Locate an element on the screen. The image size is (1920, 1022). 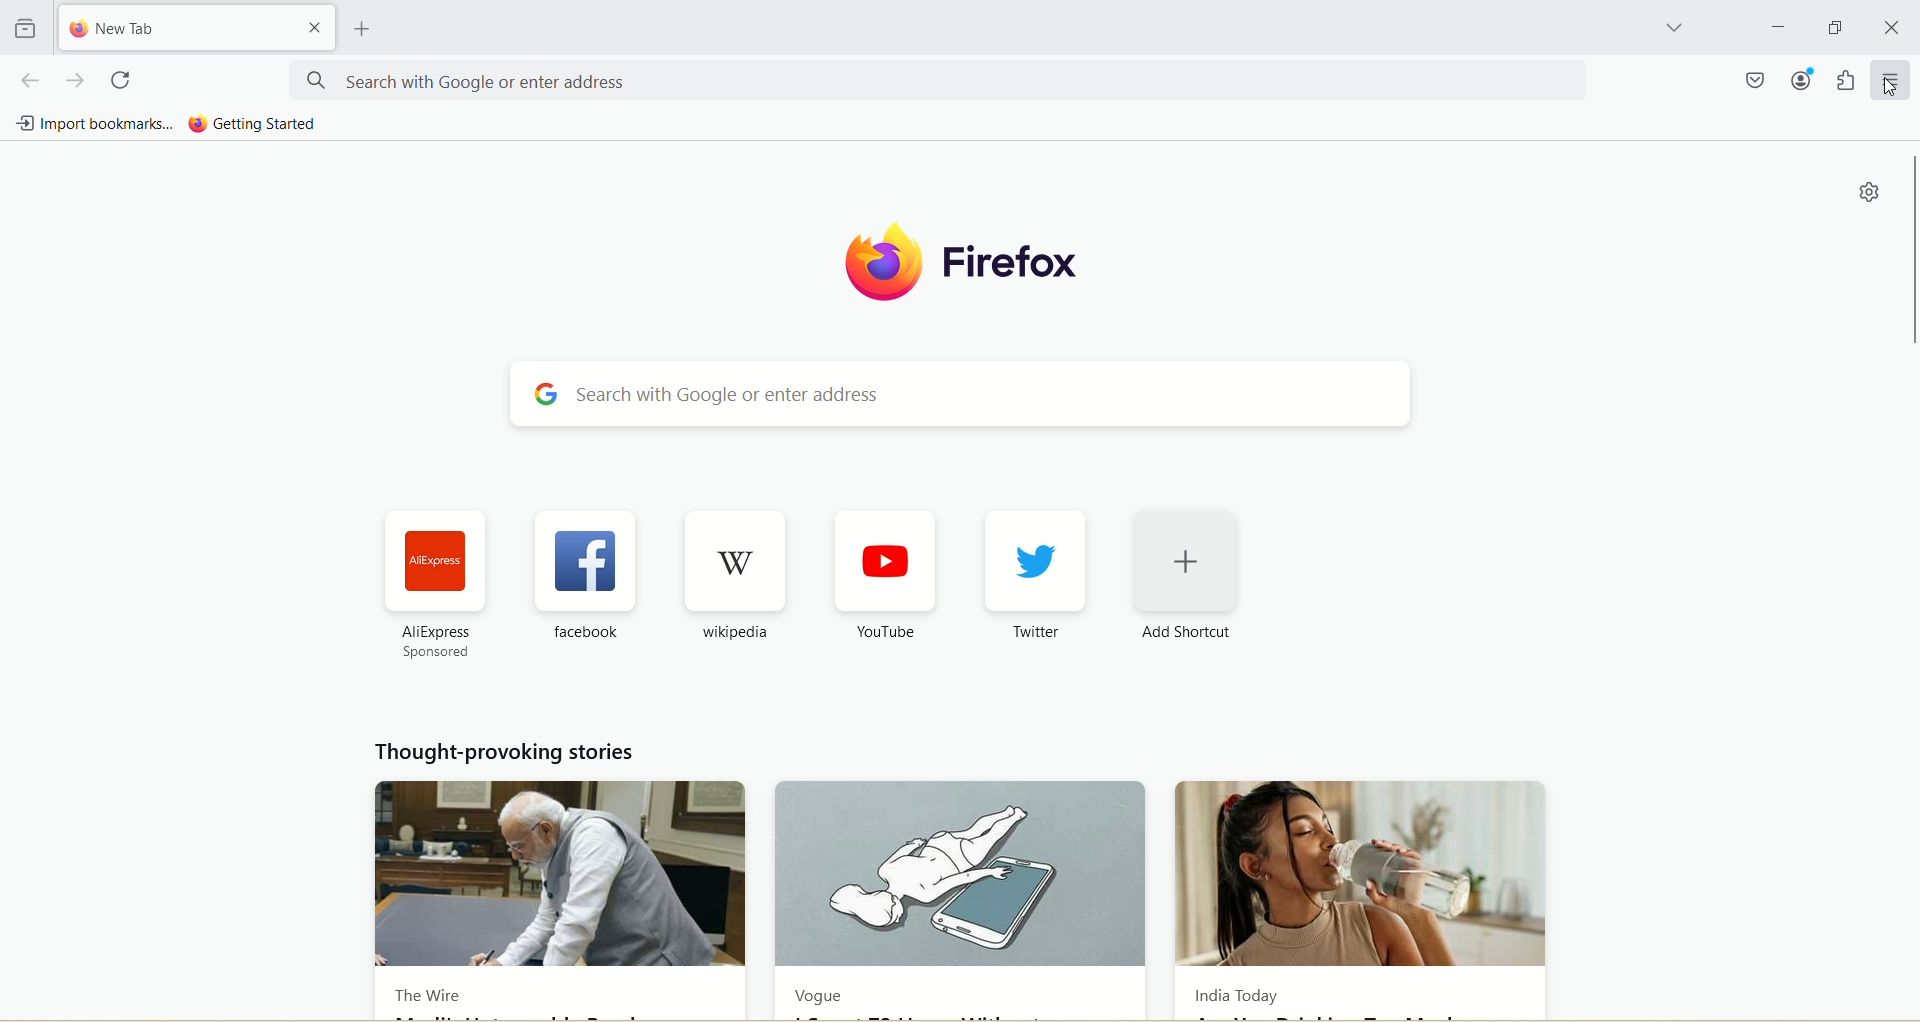
account is located at coordinates (1804, 81).